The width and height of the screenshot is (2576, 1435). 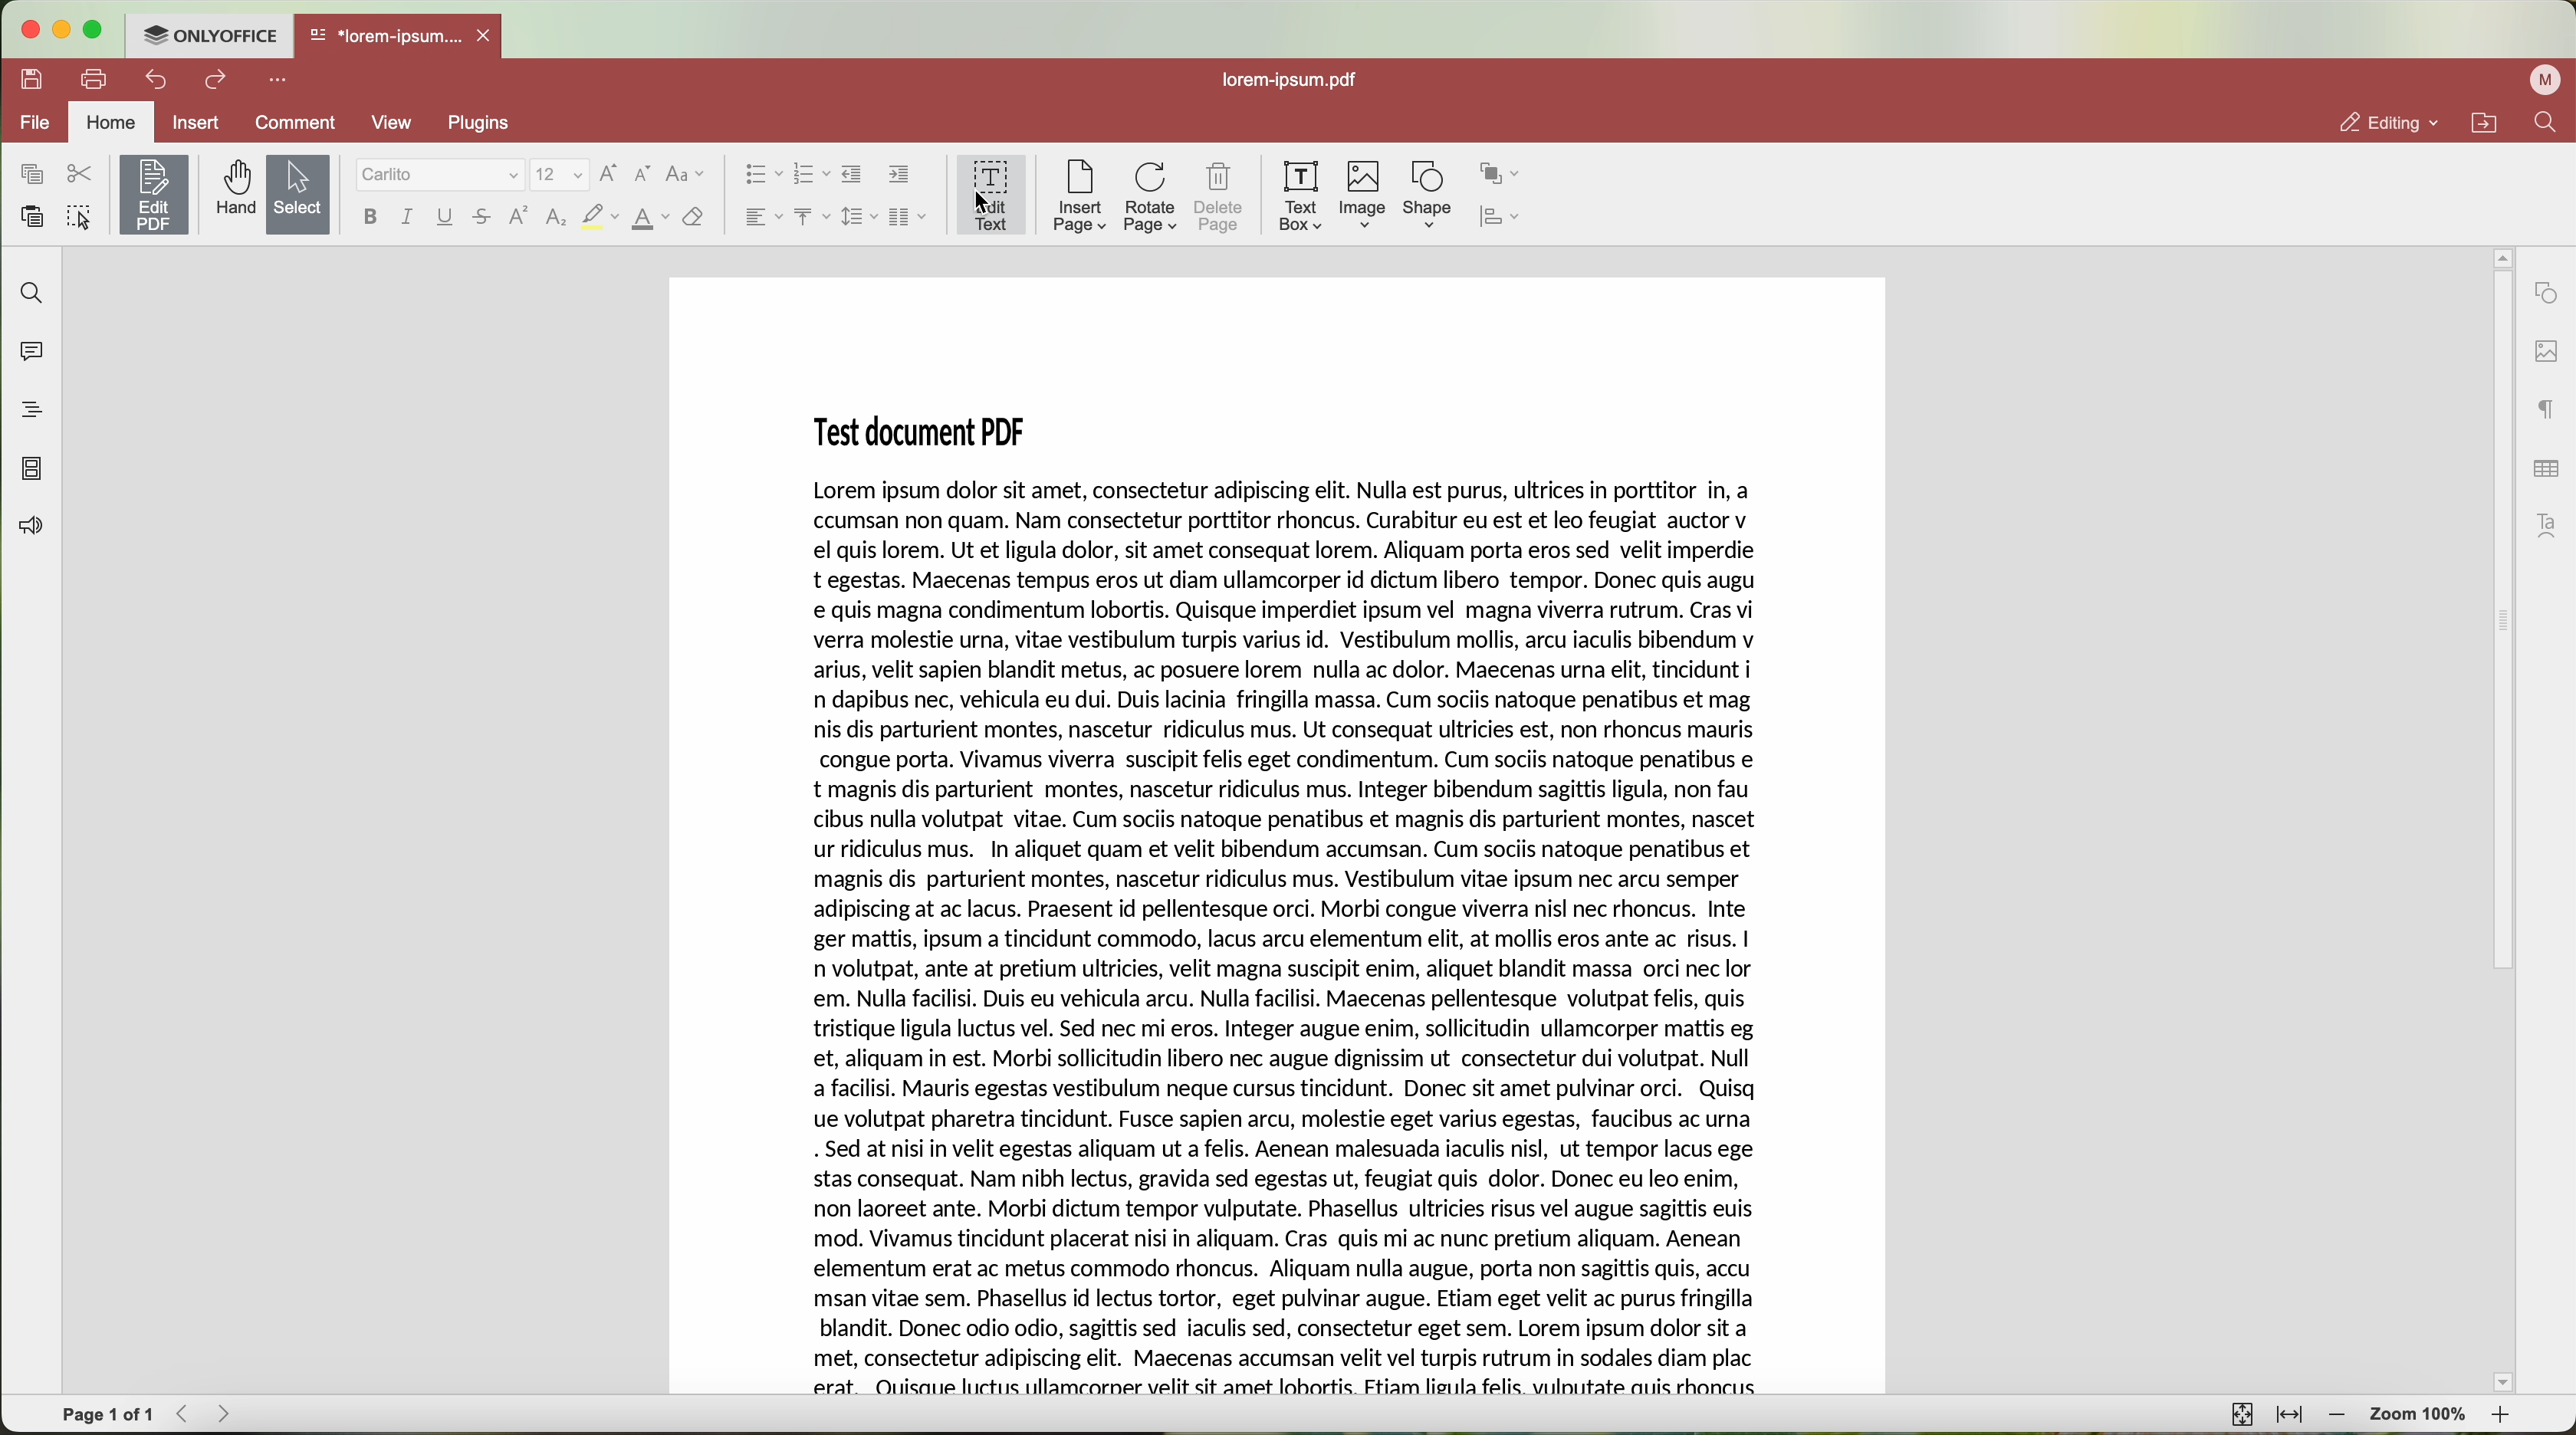 What do you see at coordinates (481, 124) in the screenshot?
I see `Plugins` at bounding box center [481, 124].